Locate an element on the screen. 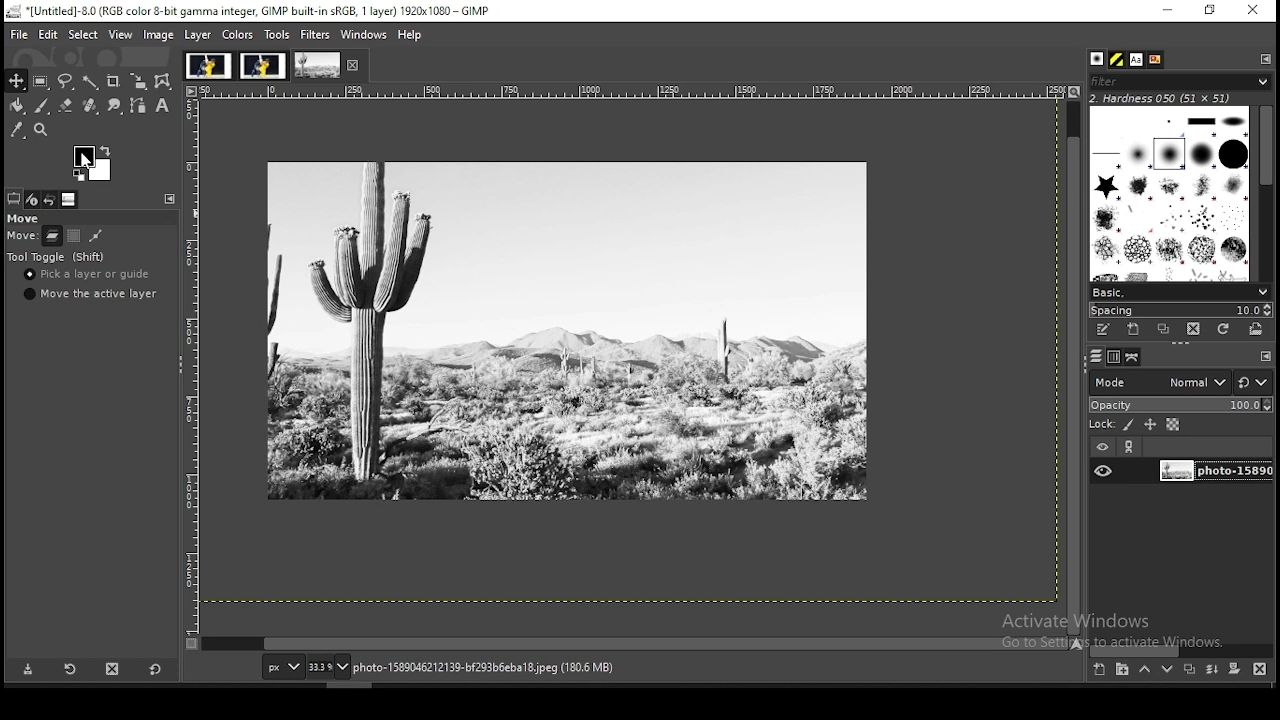  mouse pointer is located at coordinates (85, 157).